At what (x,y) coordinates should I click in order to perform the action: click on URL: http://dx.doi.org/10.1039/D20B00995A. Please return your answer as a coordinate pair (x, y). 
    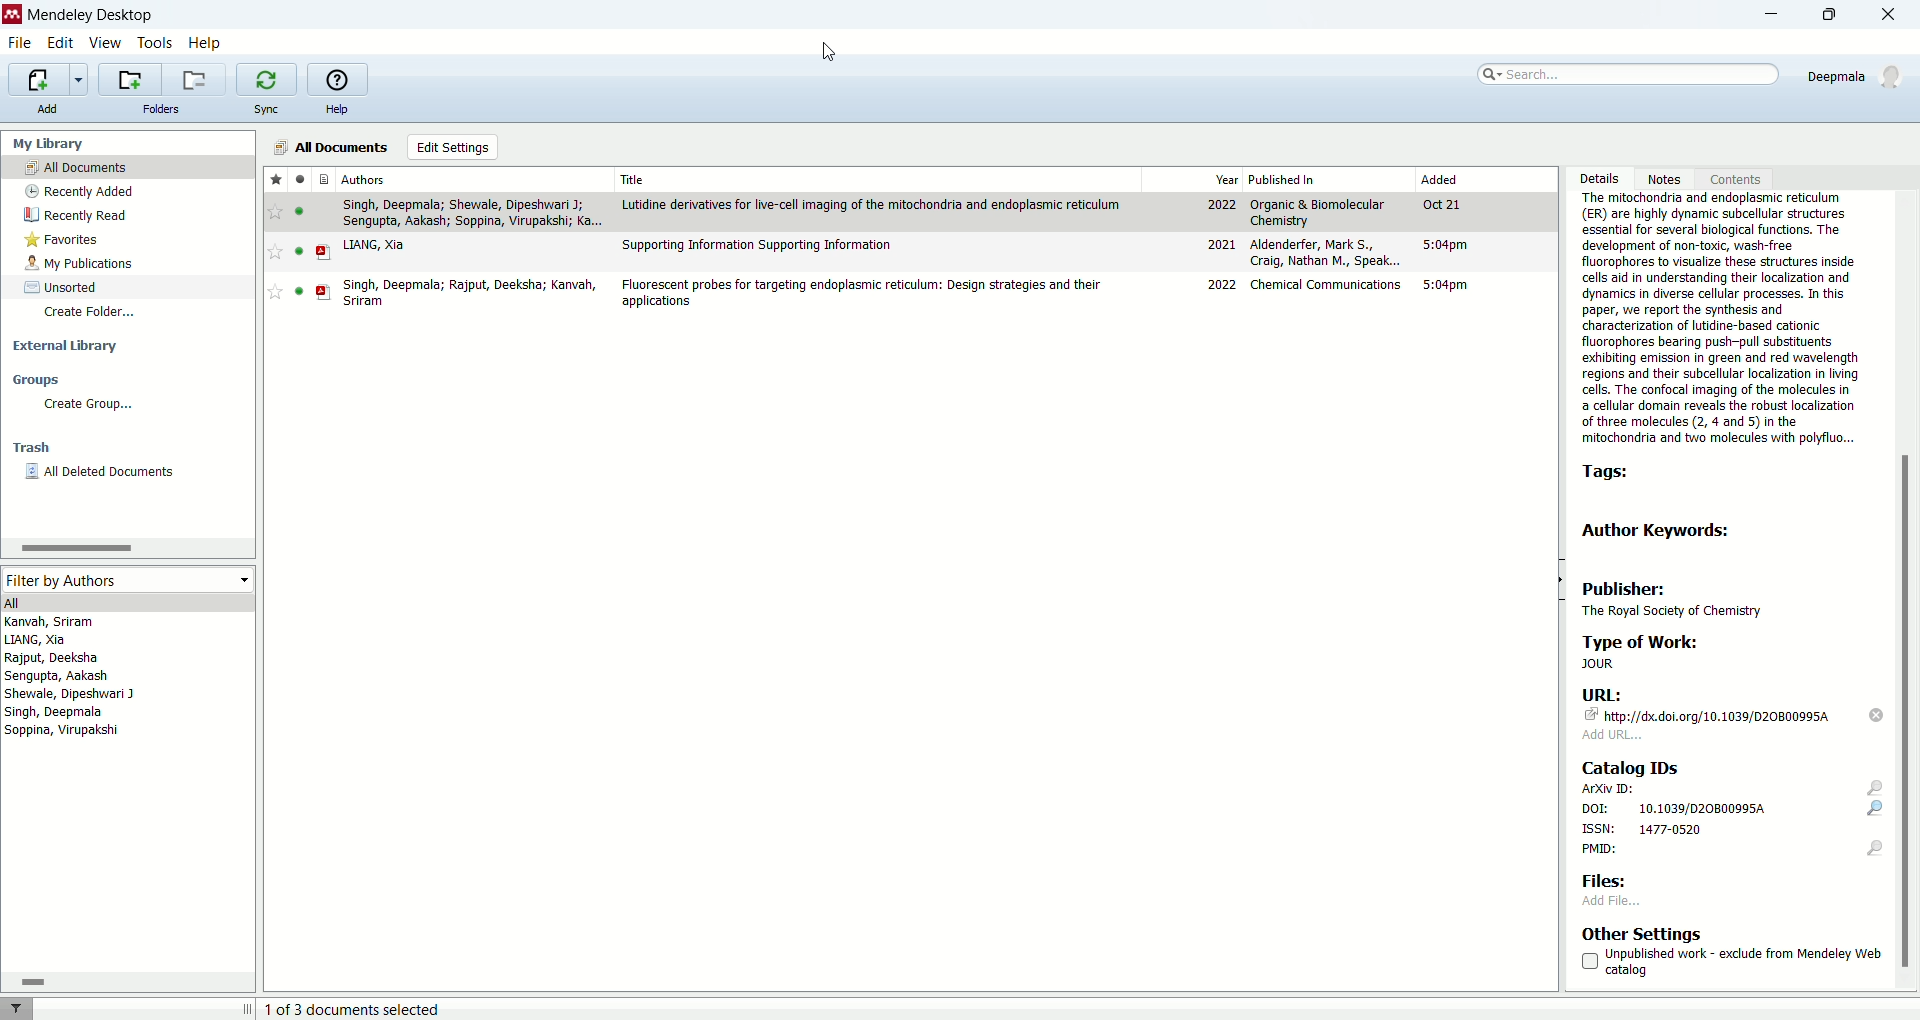
    Looking at the image, I should click on (1710, 705).